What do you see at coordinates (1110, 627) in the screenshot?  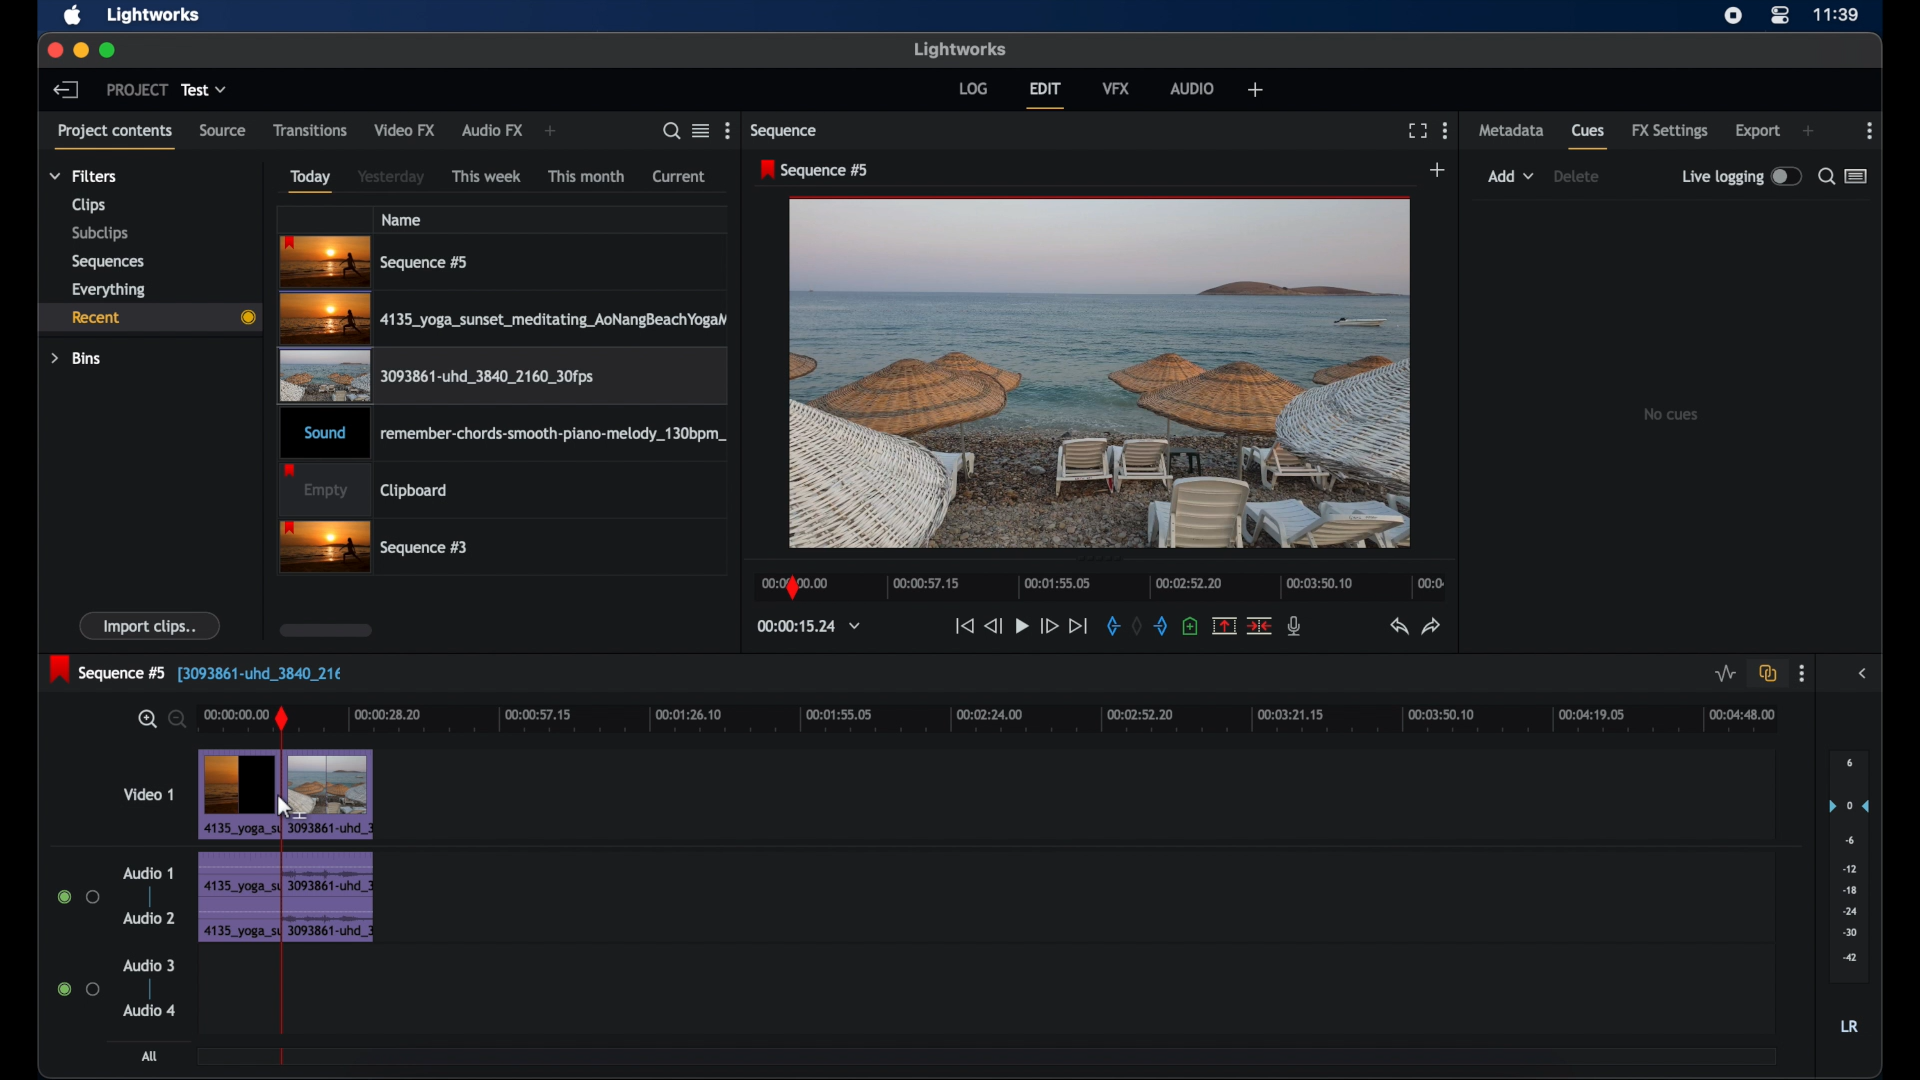 I see `in mark` at bounding box center [1110, 627].